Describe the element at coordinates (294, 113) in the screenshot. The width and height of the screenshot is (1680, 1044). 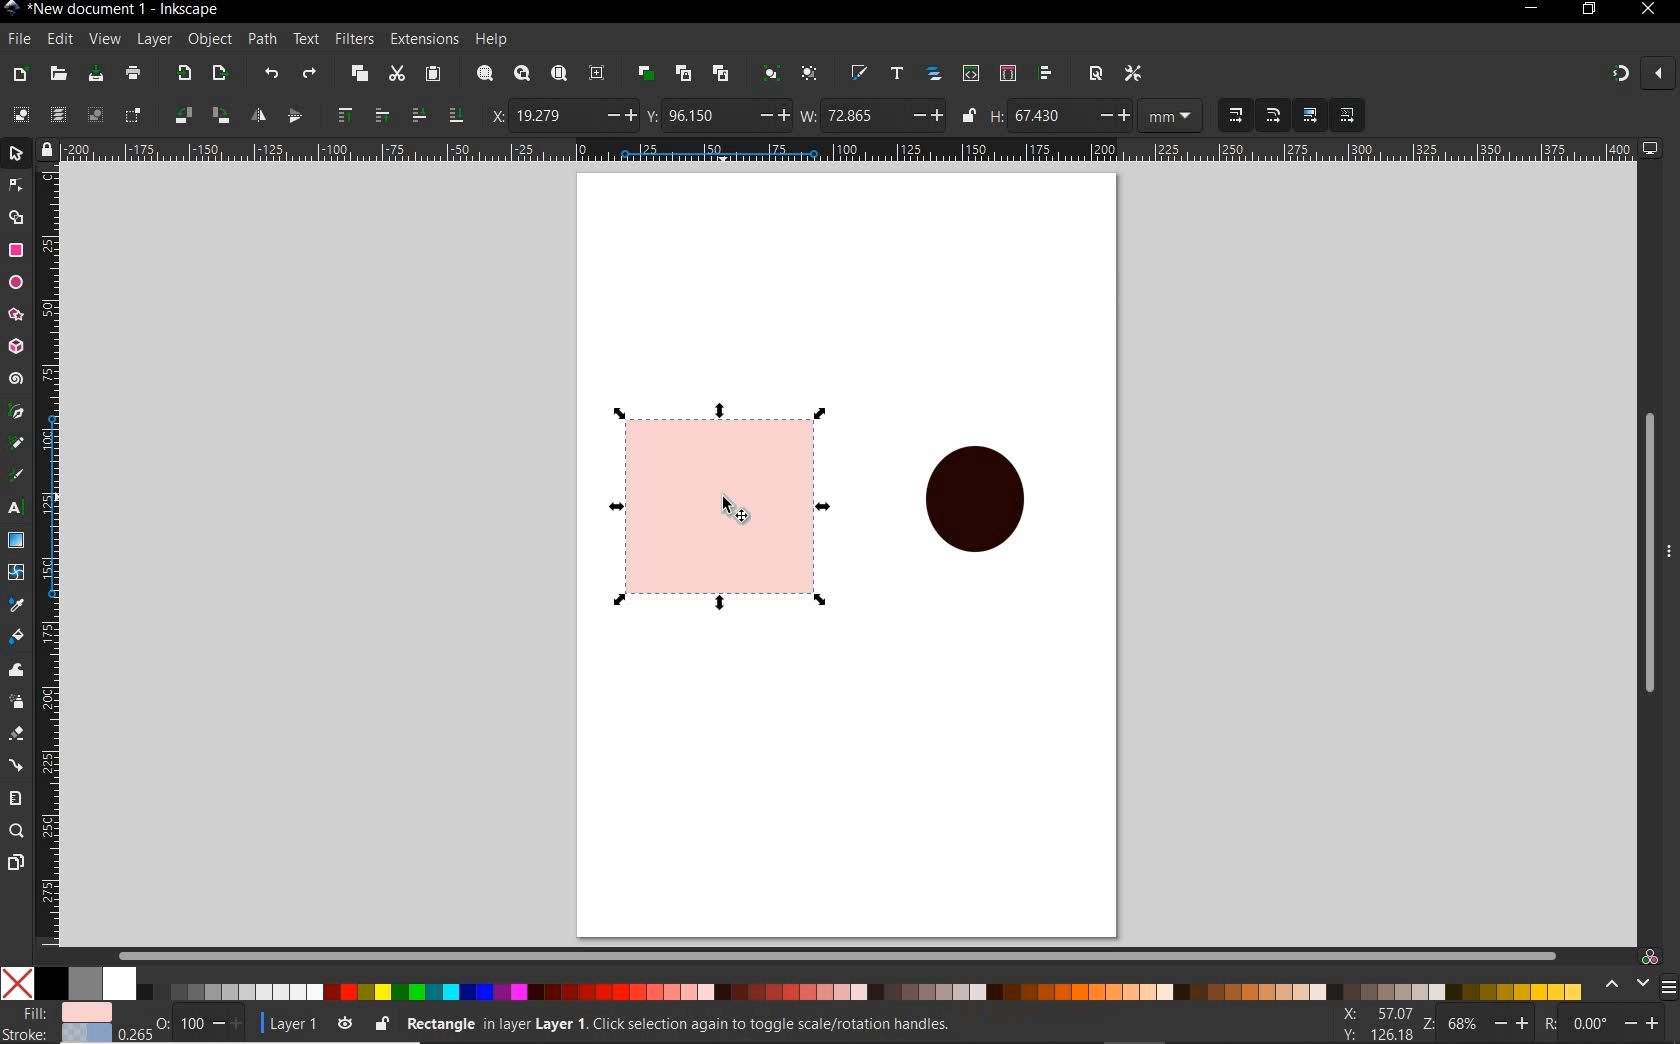
I see `object flip vertical` at that location.